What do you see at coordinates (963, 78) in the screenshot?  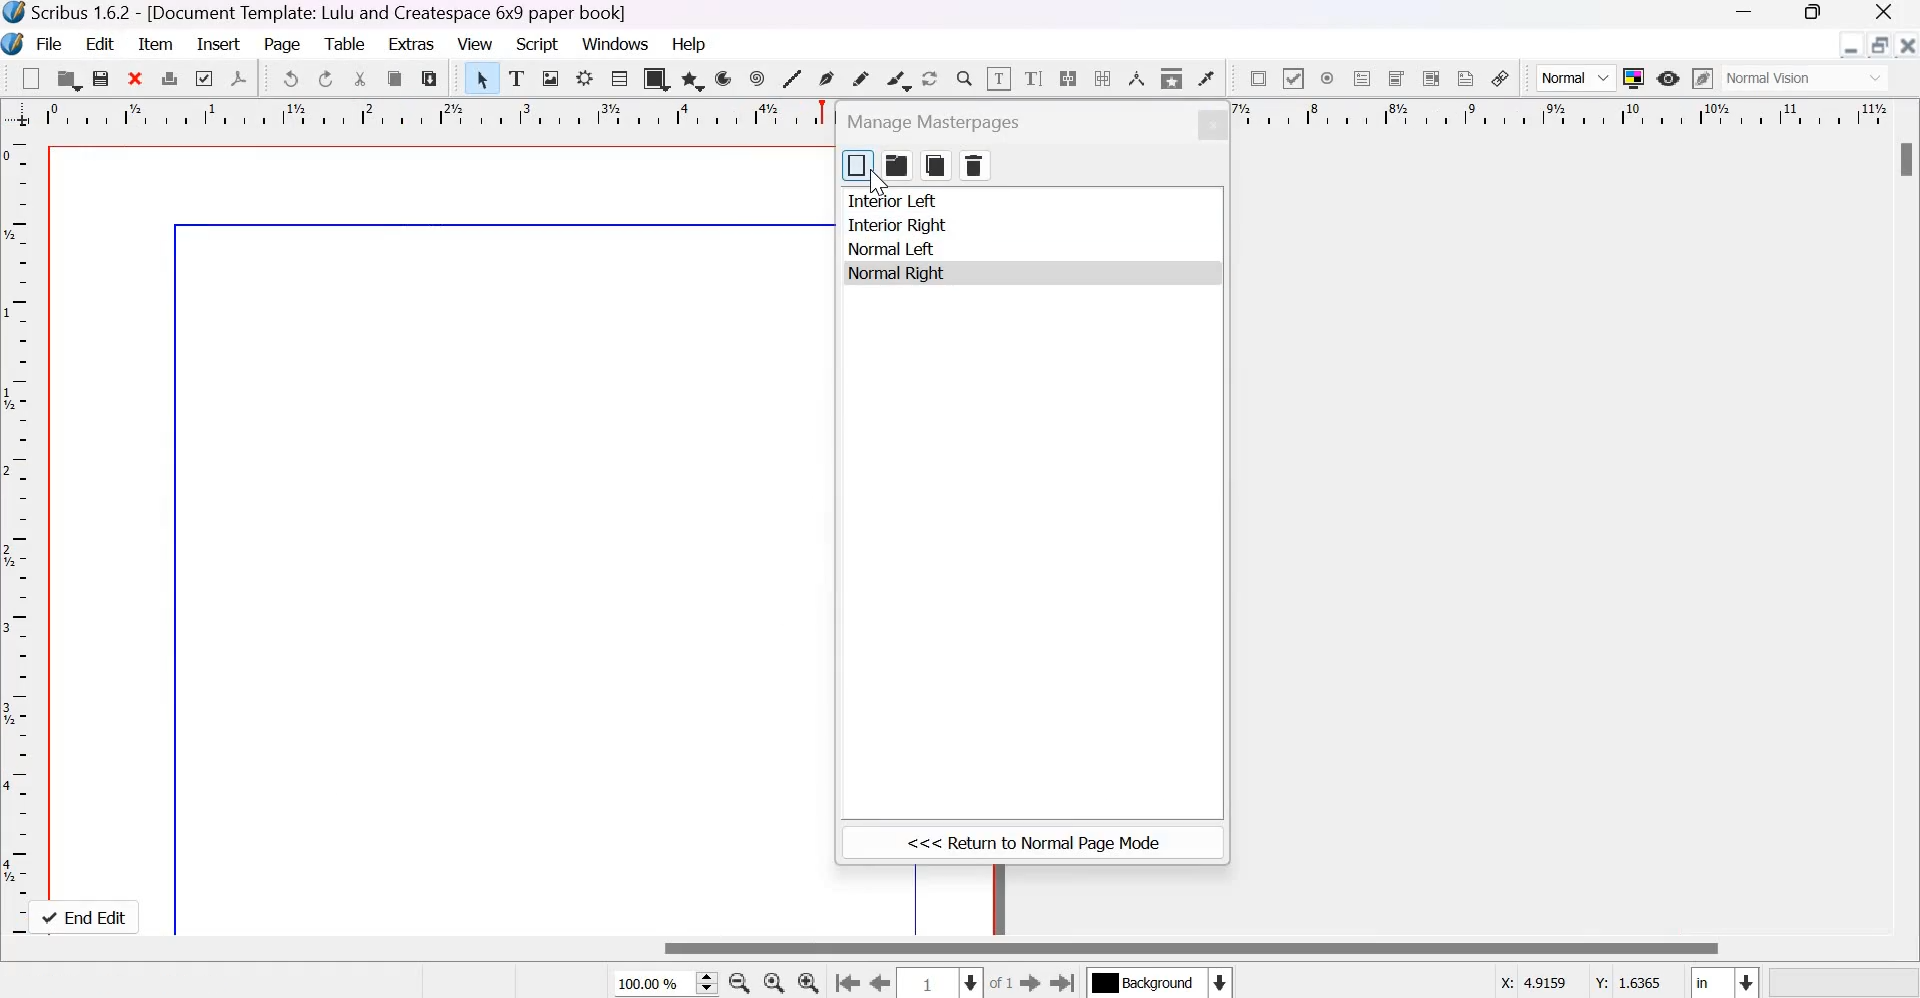 I see `Zoom in or out` at bounding box center [963, 78].